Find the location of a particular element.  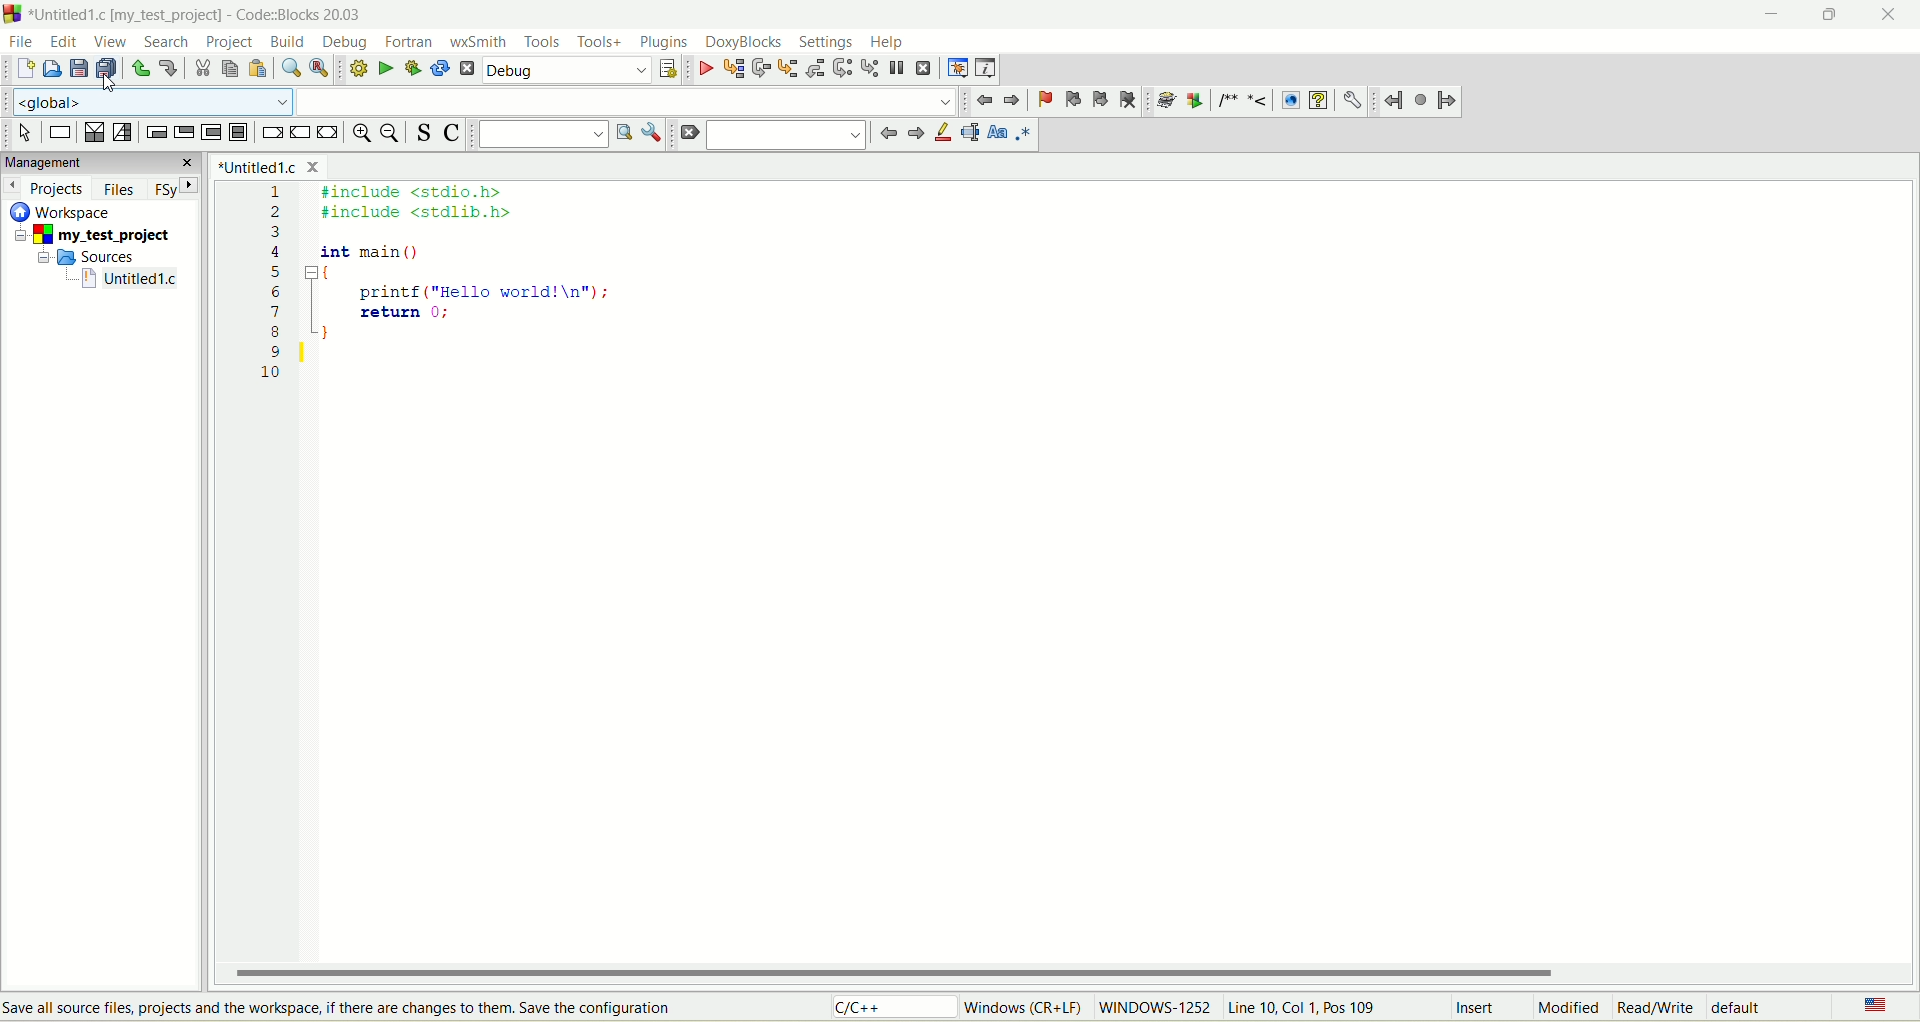

select target dialog is located at coordinates (669, 69).